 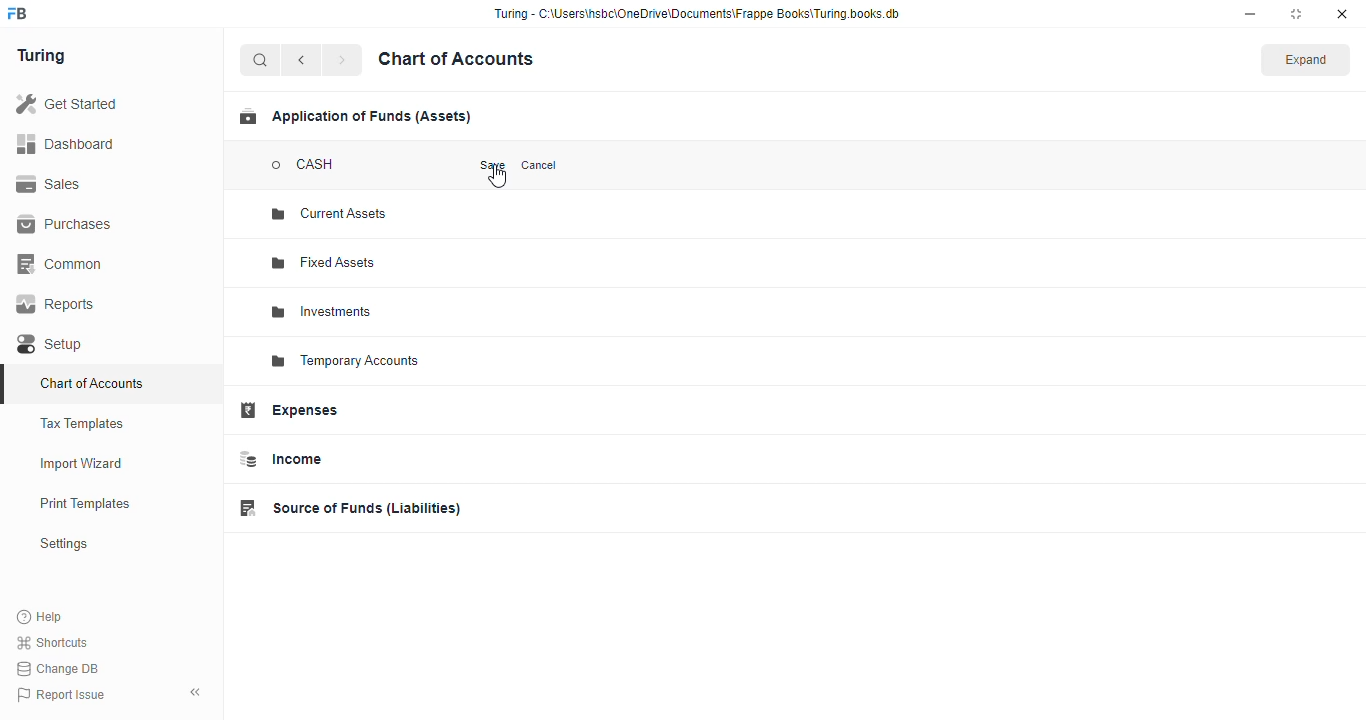 What do you see at coordinates (92, 383) in the screenshot?
I see `chart of accounts` at bounding box center [92, 383].